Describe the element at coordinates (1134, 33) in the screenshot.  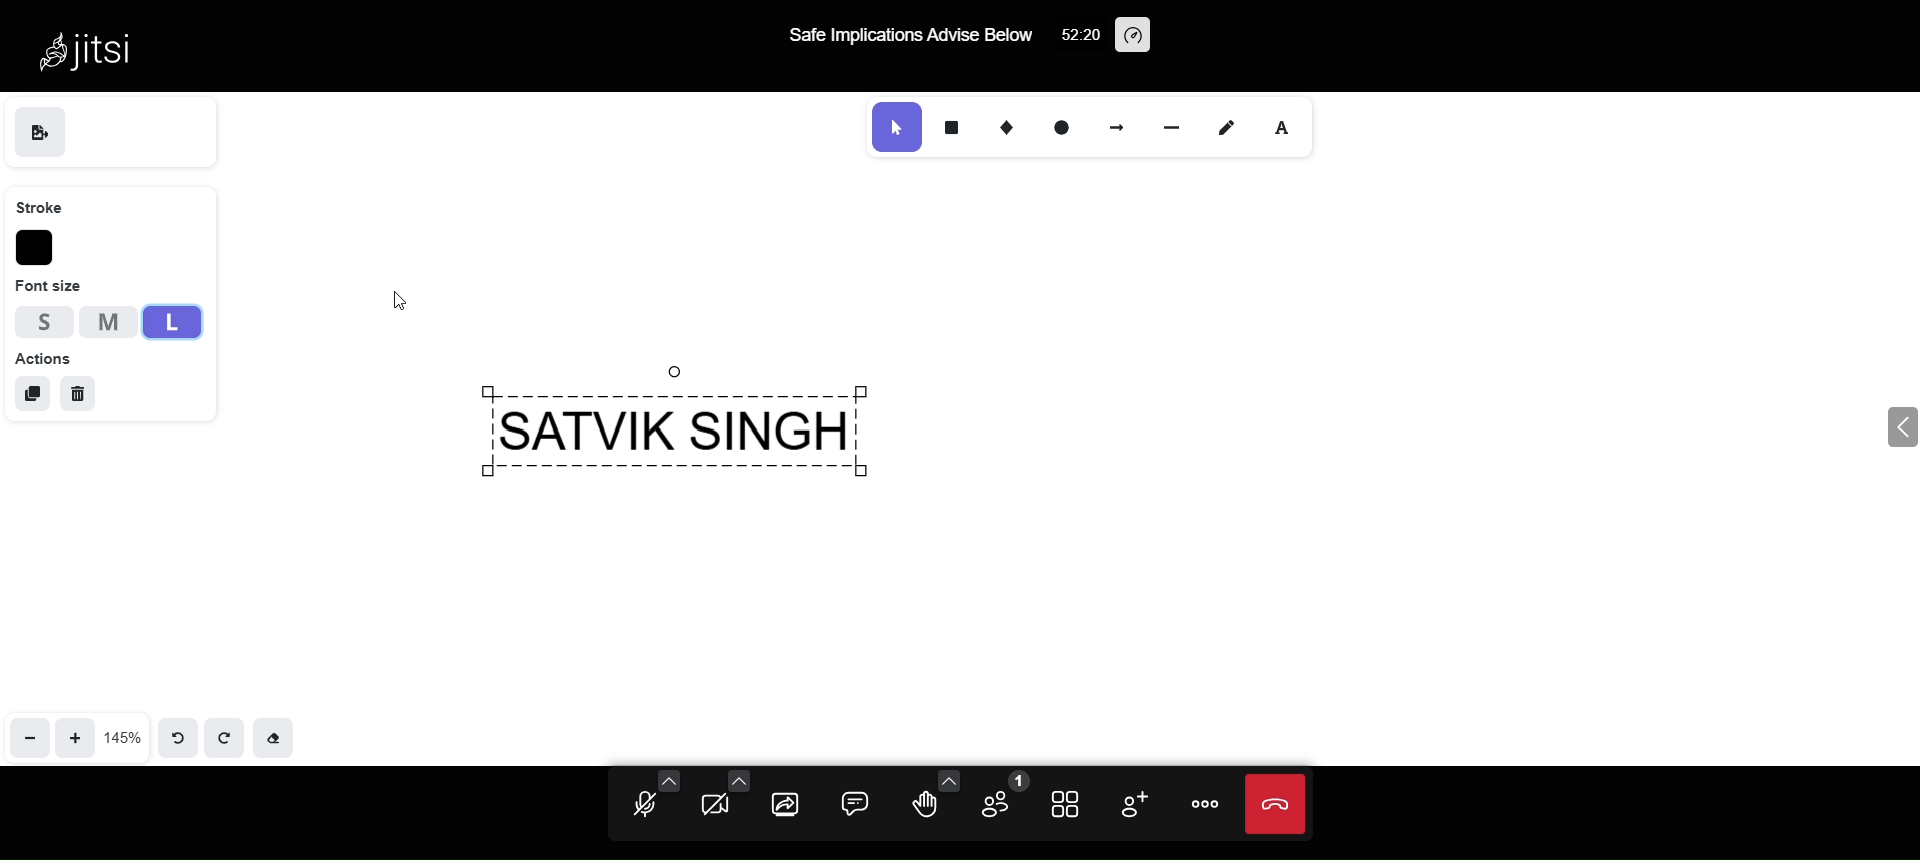
I see `performance setting` at that location.